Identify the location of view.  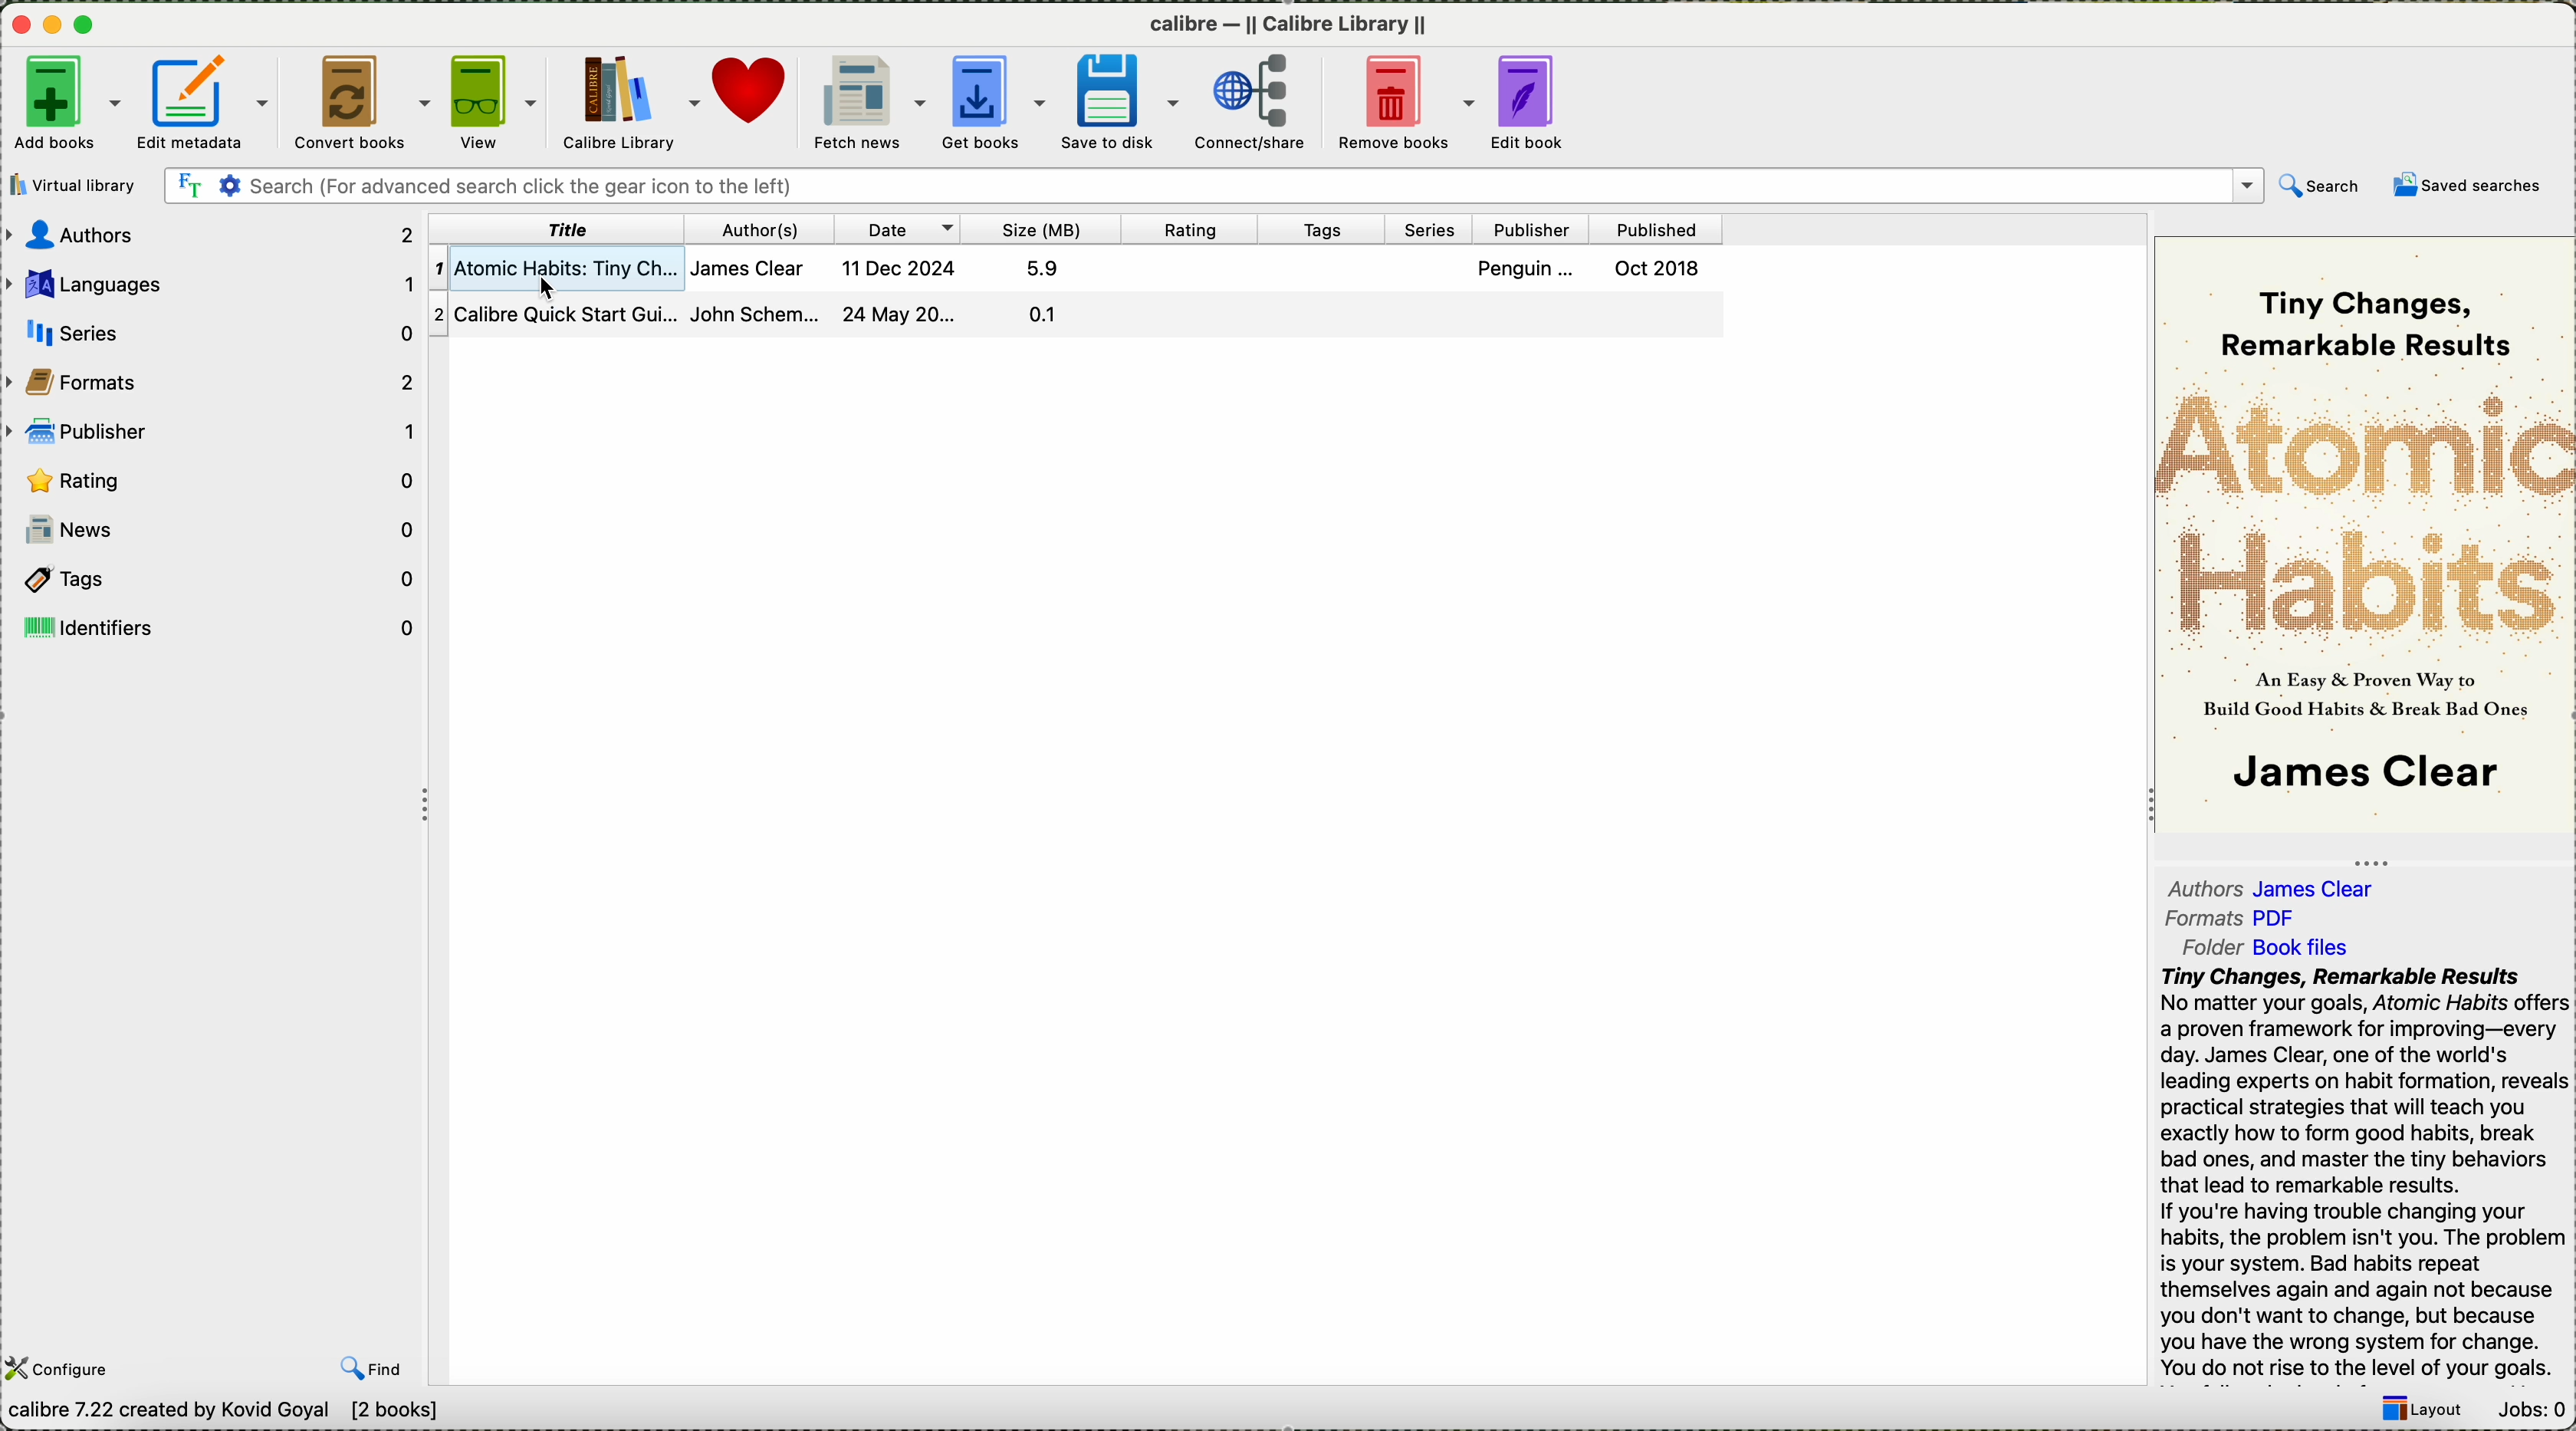
(499, 101).